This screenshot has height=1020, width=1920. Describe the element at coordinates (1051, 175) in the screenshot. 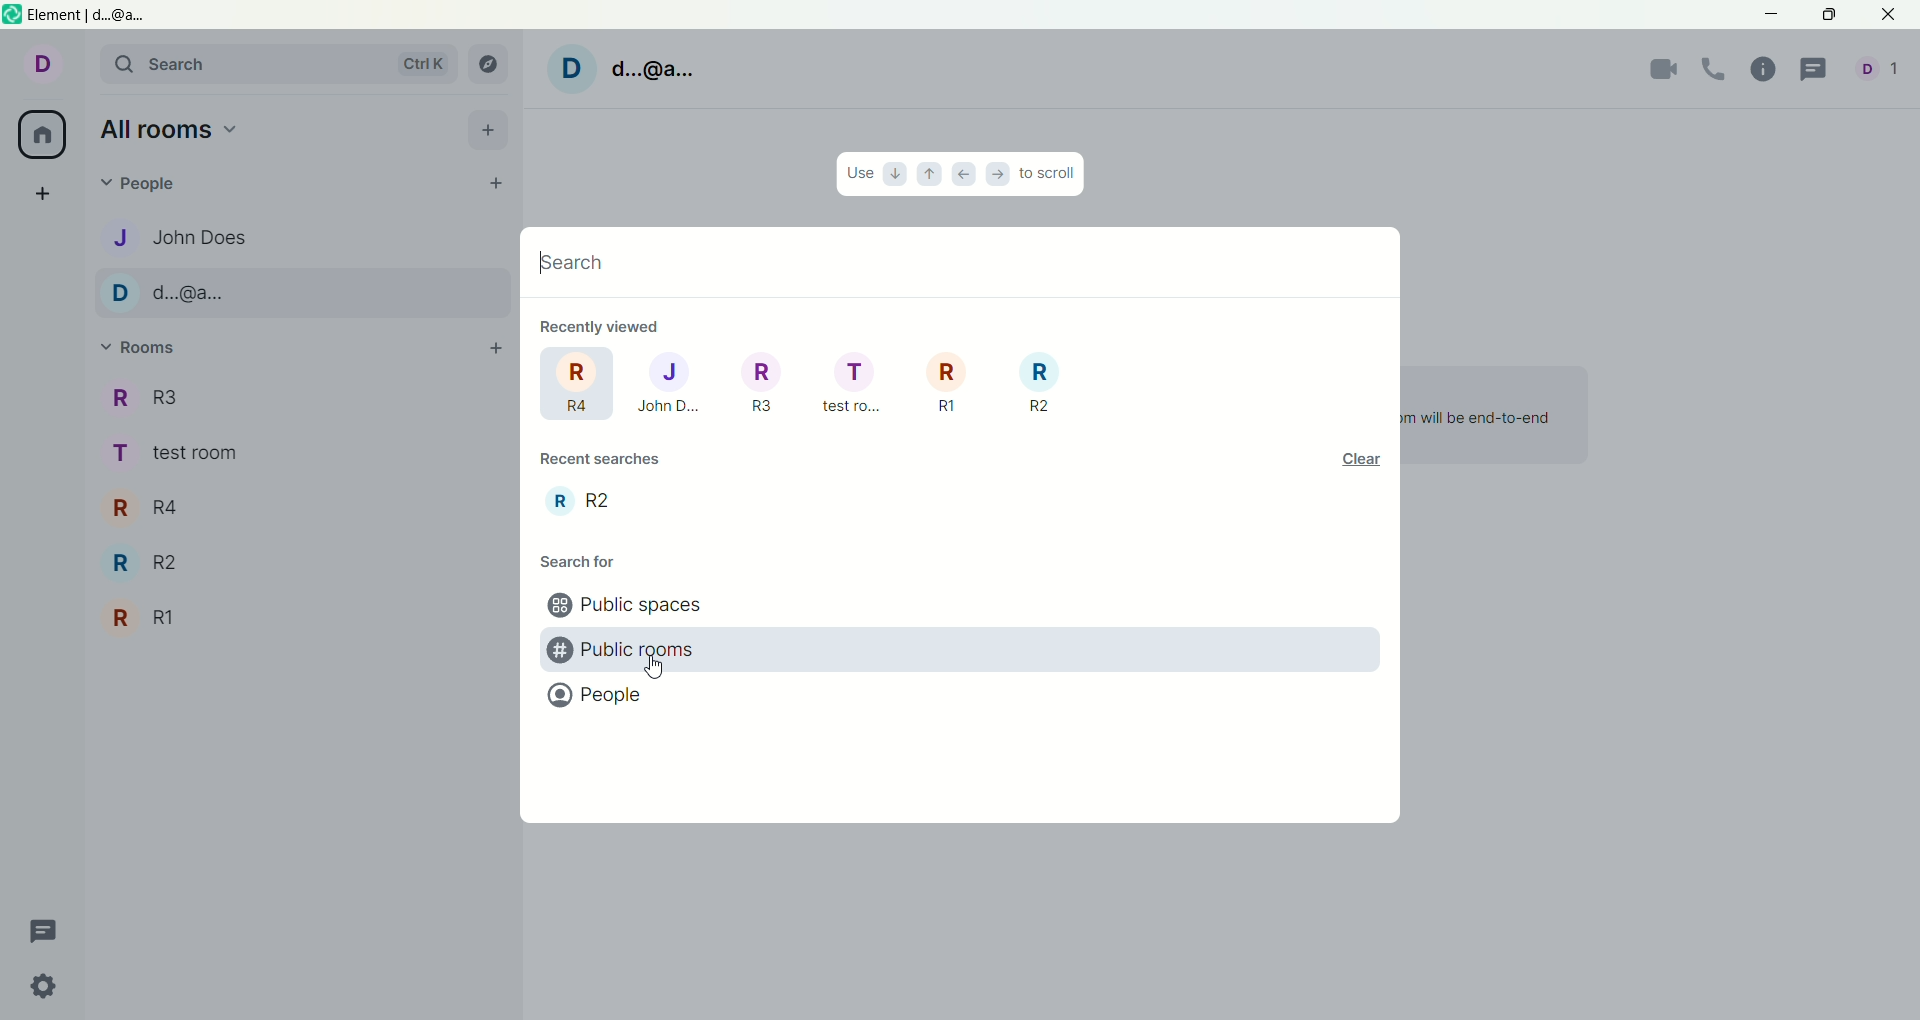

I see `to scroll` at that location.